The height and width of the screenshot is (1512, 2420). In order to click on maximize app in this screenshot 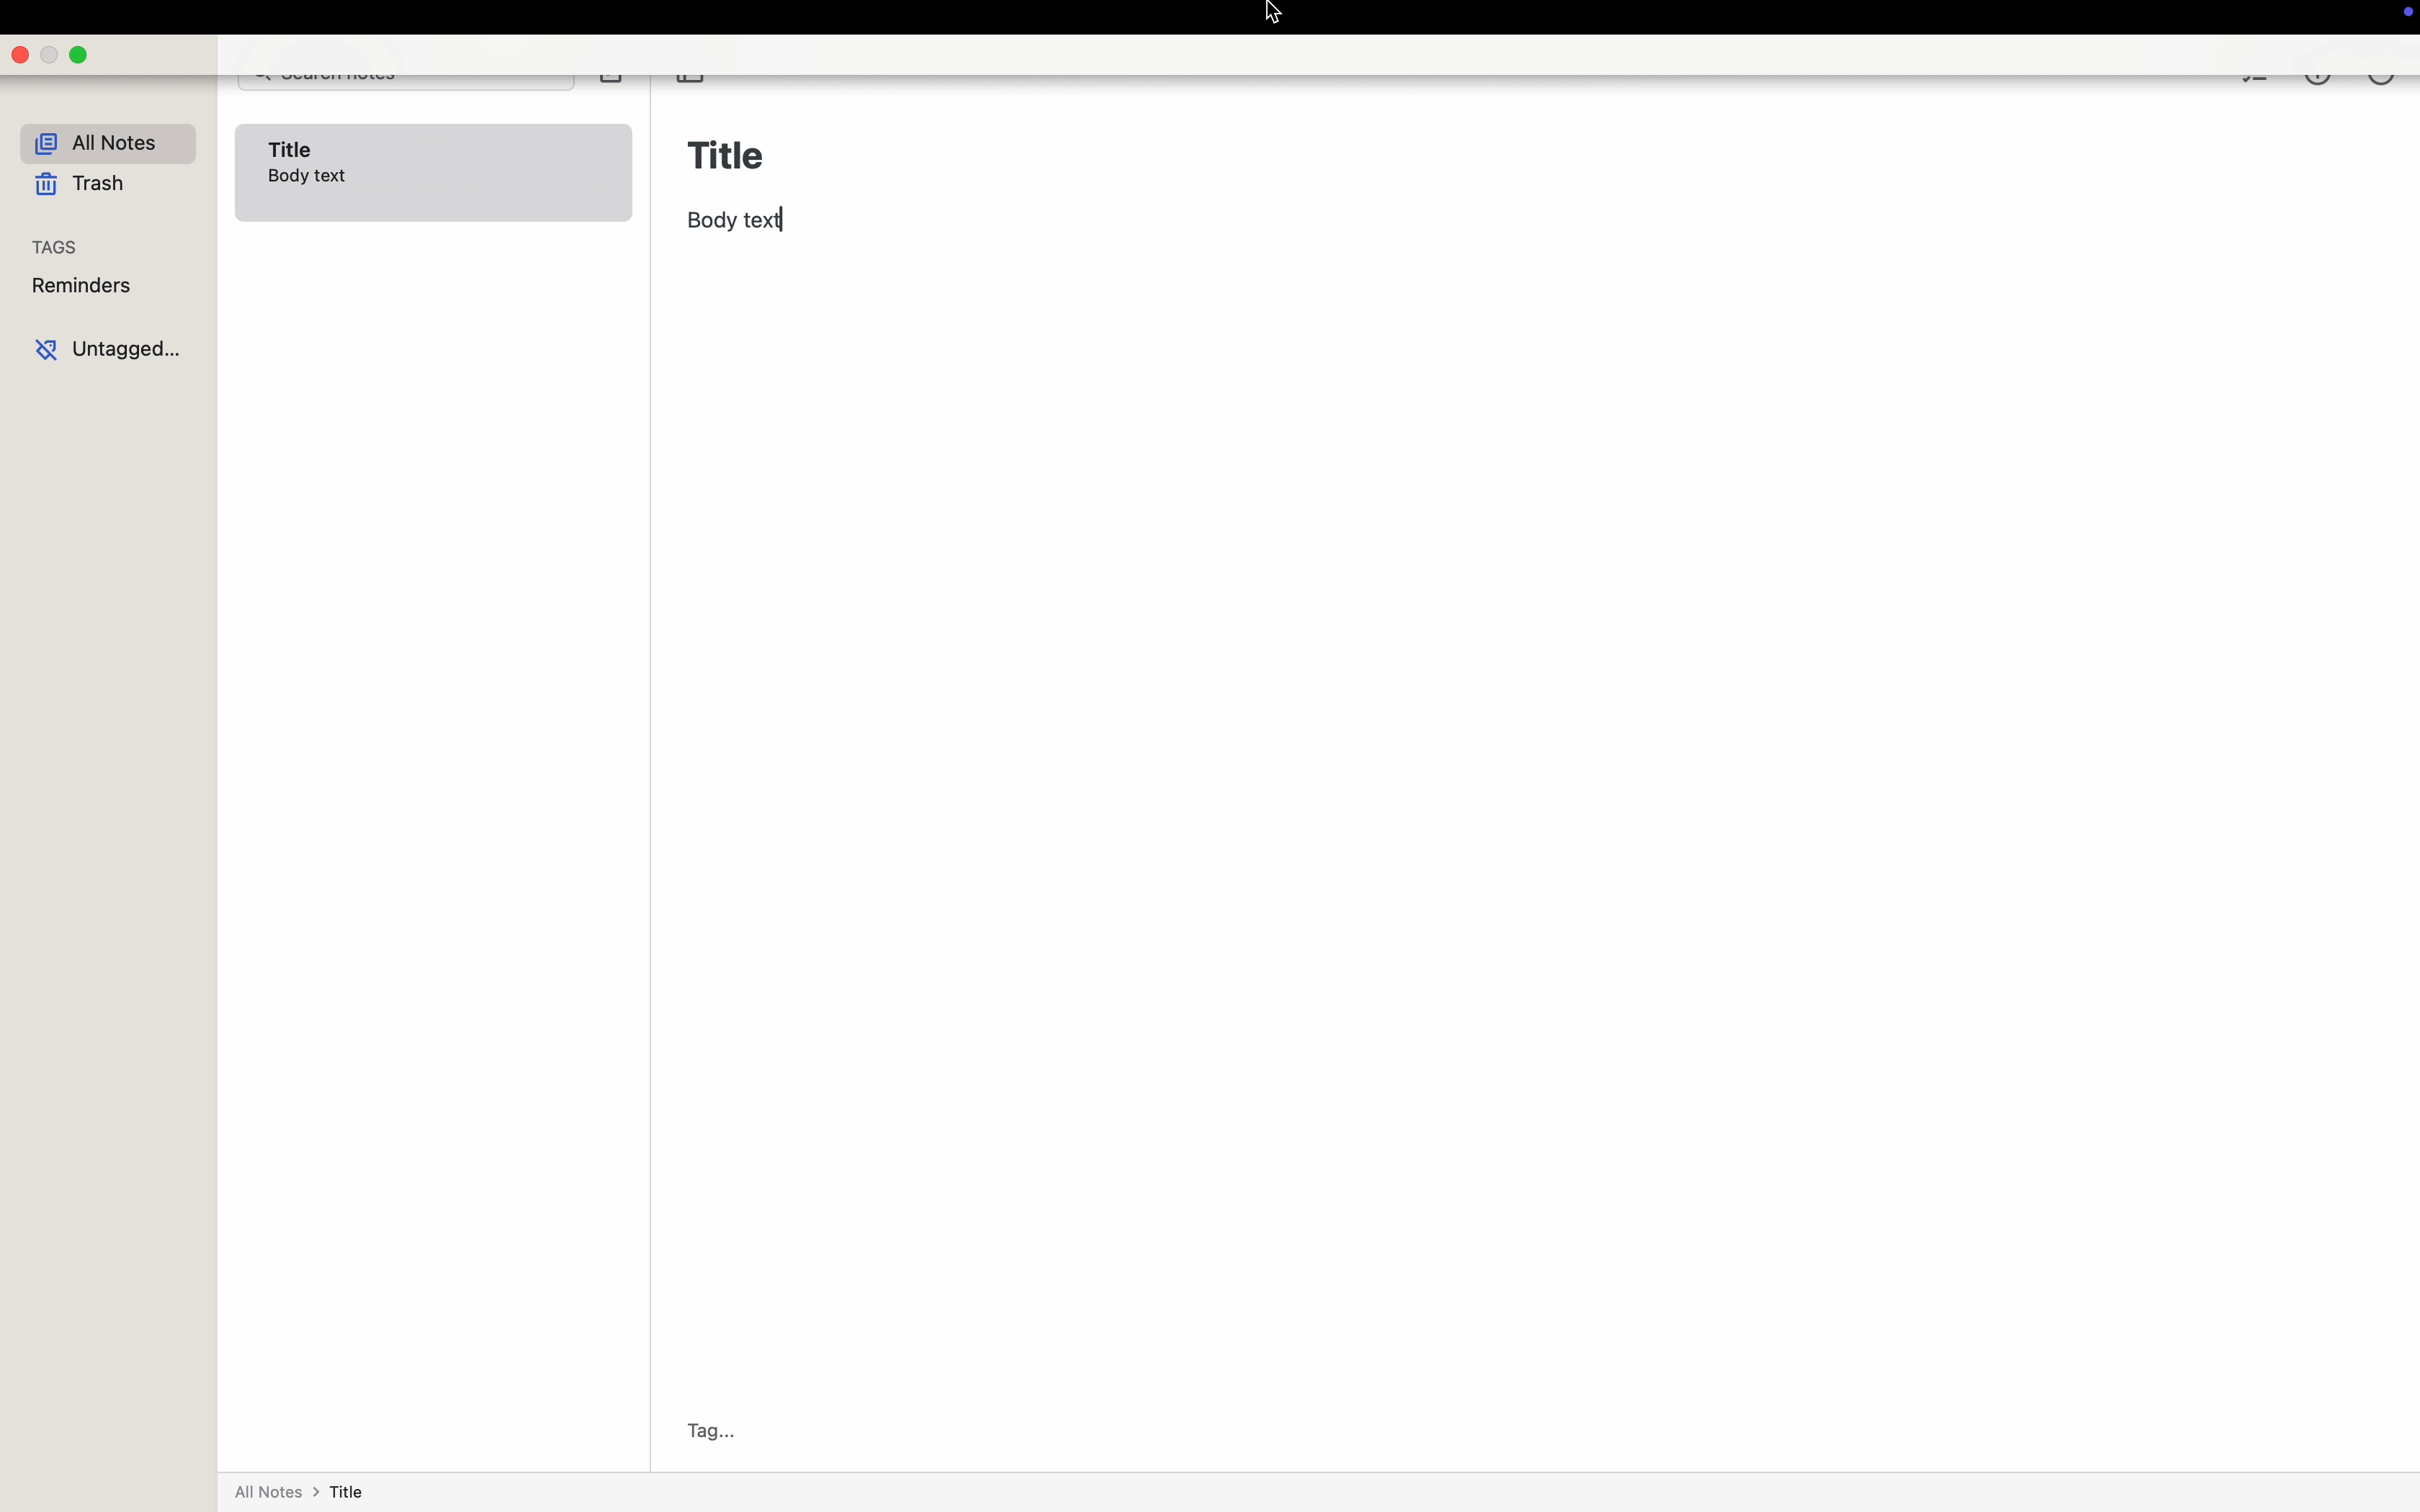, I will do `click(80, 55)`.